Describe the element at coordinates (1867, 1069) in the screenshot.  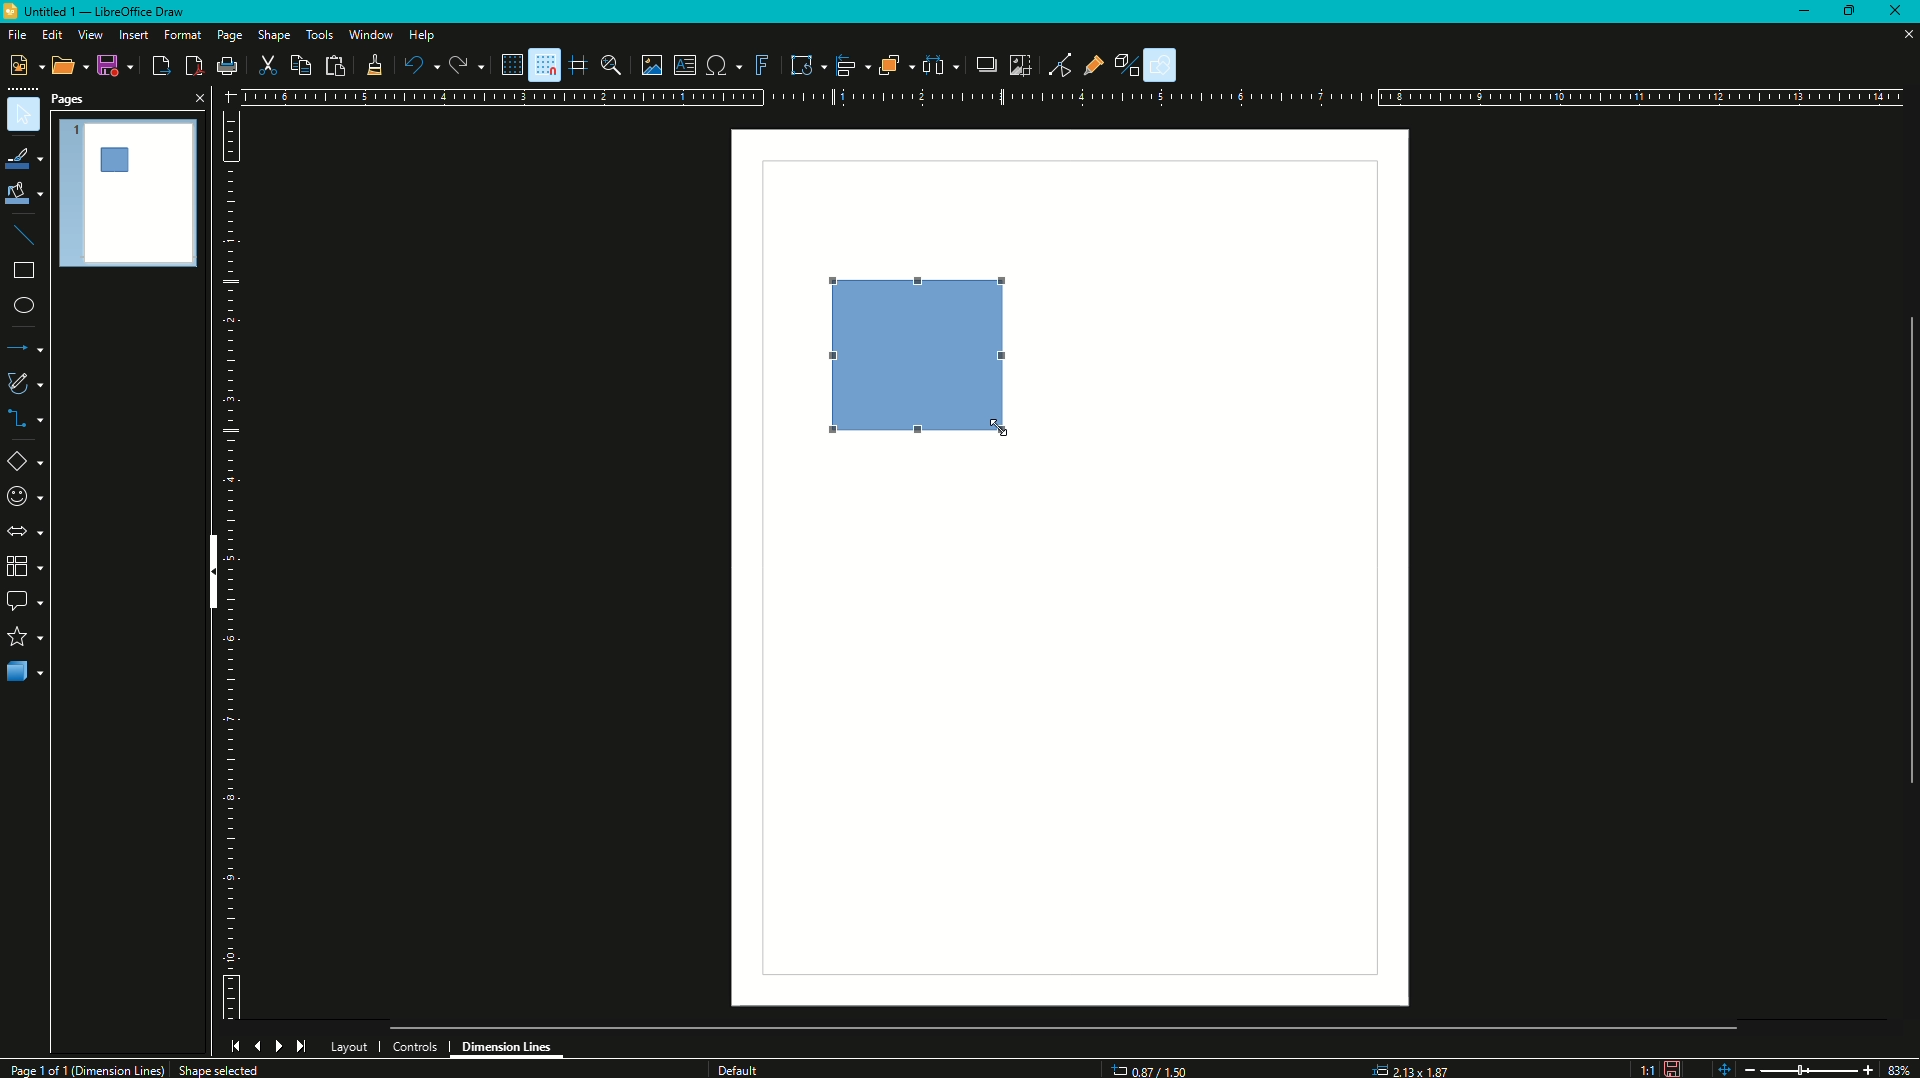
I see `Zoom in` at that location.